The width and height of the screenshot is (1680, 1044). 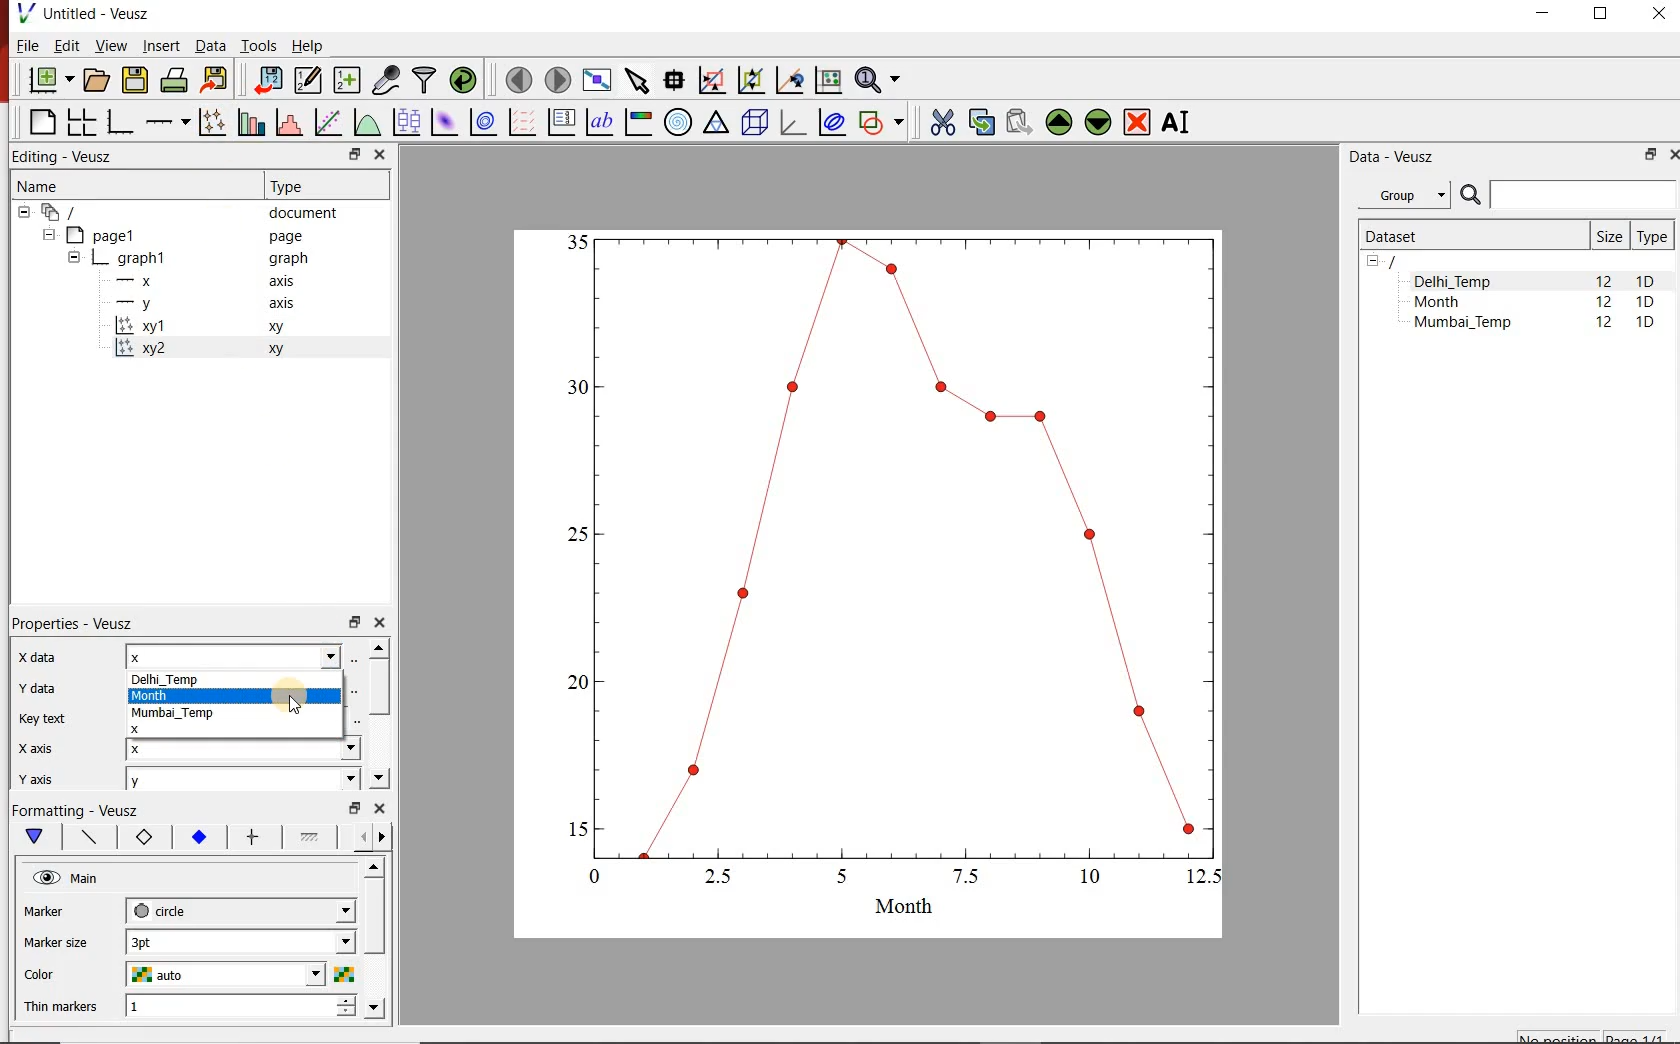 What do you see at coordinates (266, 81) in the screenshot?
I see `import data into Veusz` at bounding box center [266, 81].